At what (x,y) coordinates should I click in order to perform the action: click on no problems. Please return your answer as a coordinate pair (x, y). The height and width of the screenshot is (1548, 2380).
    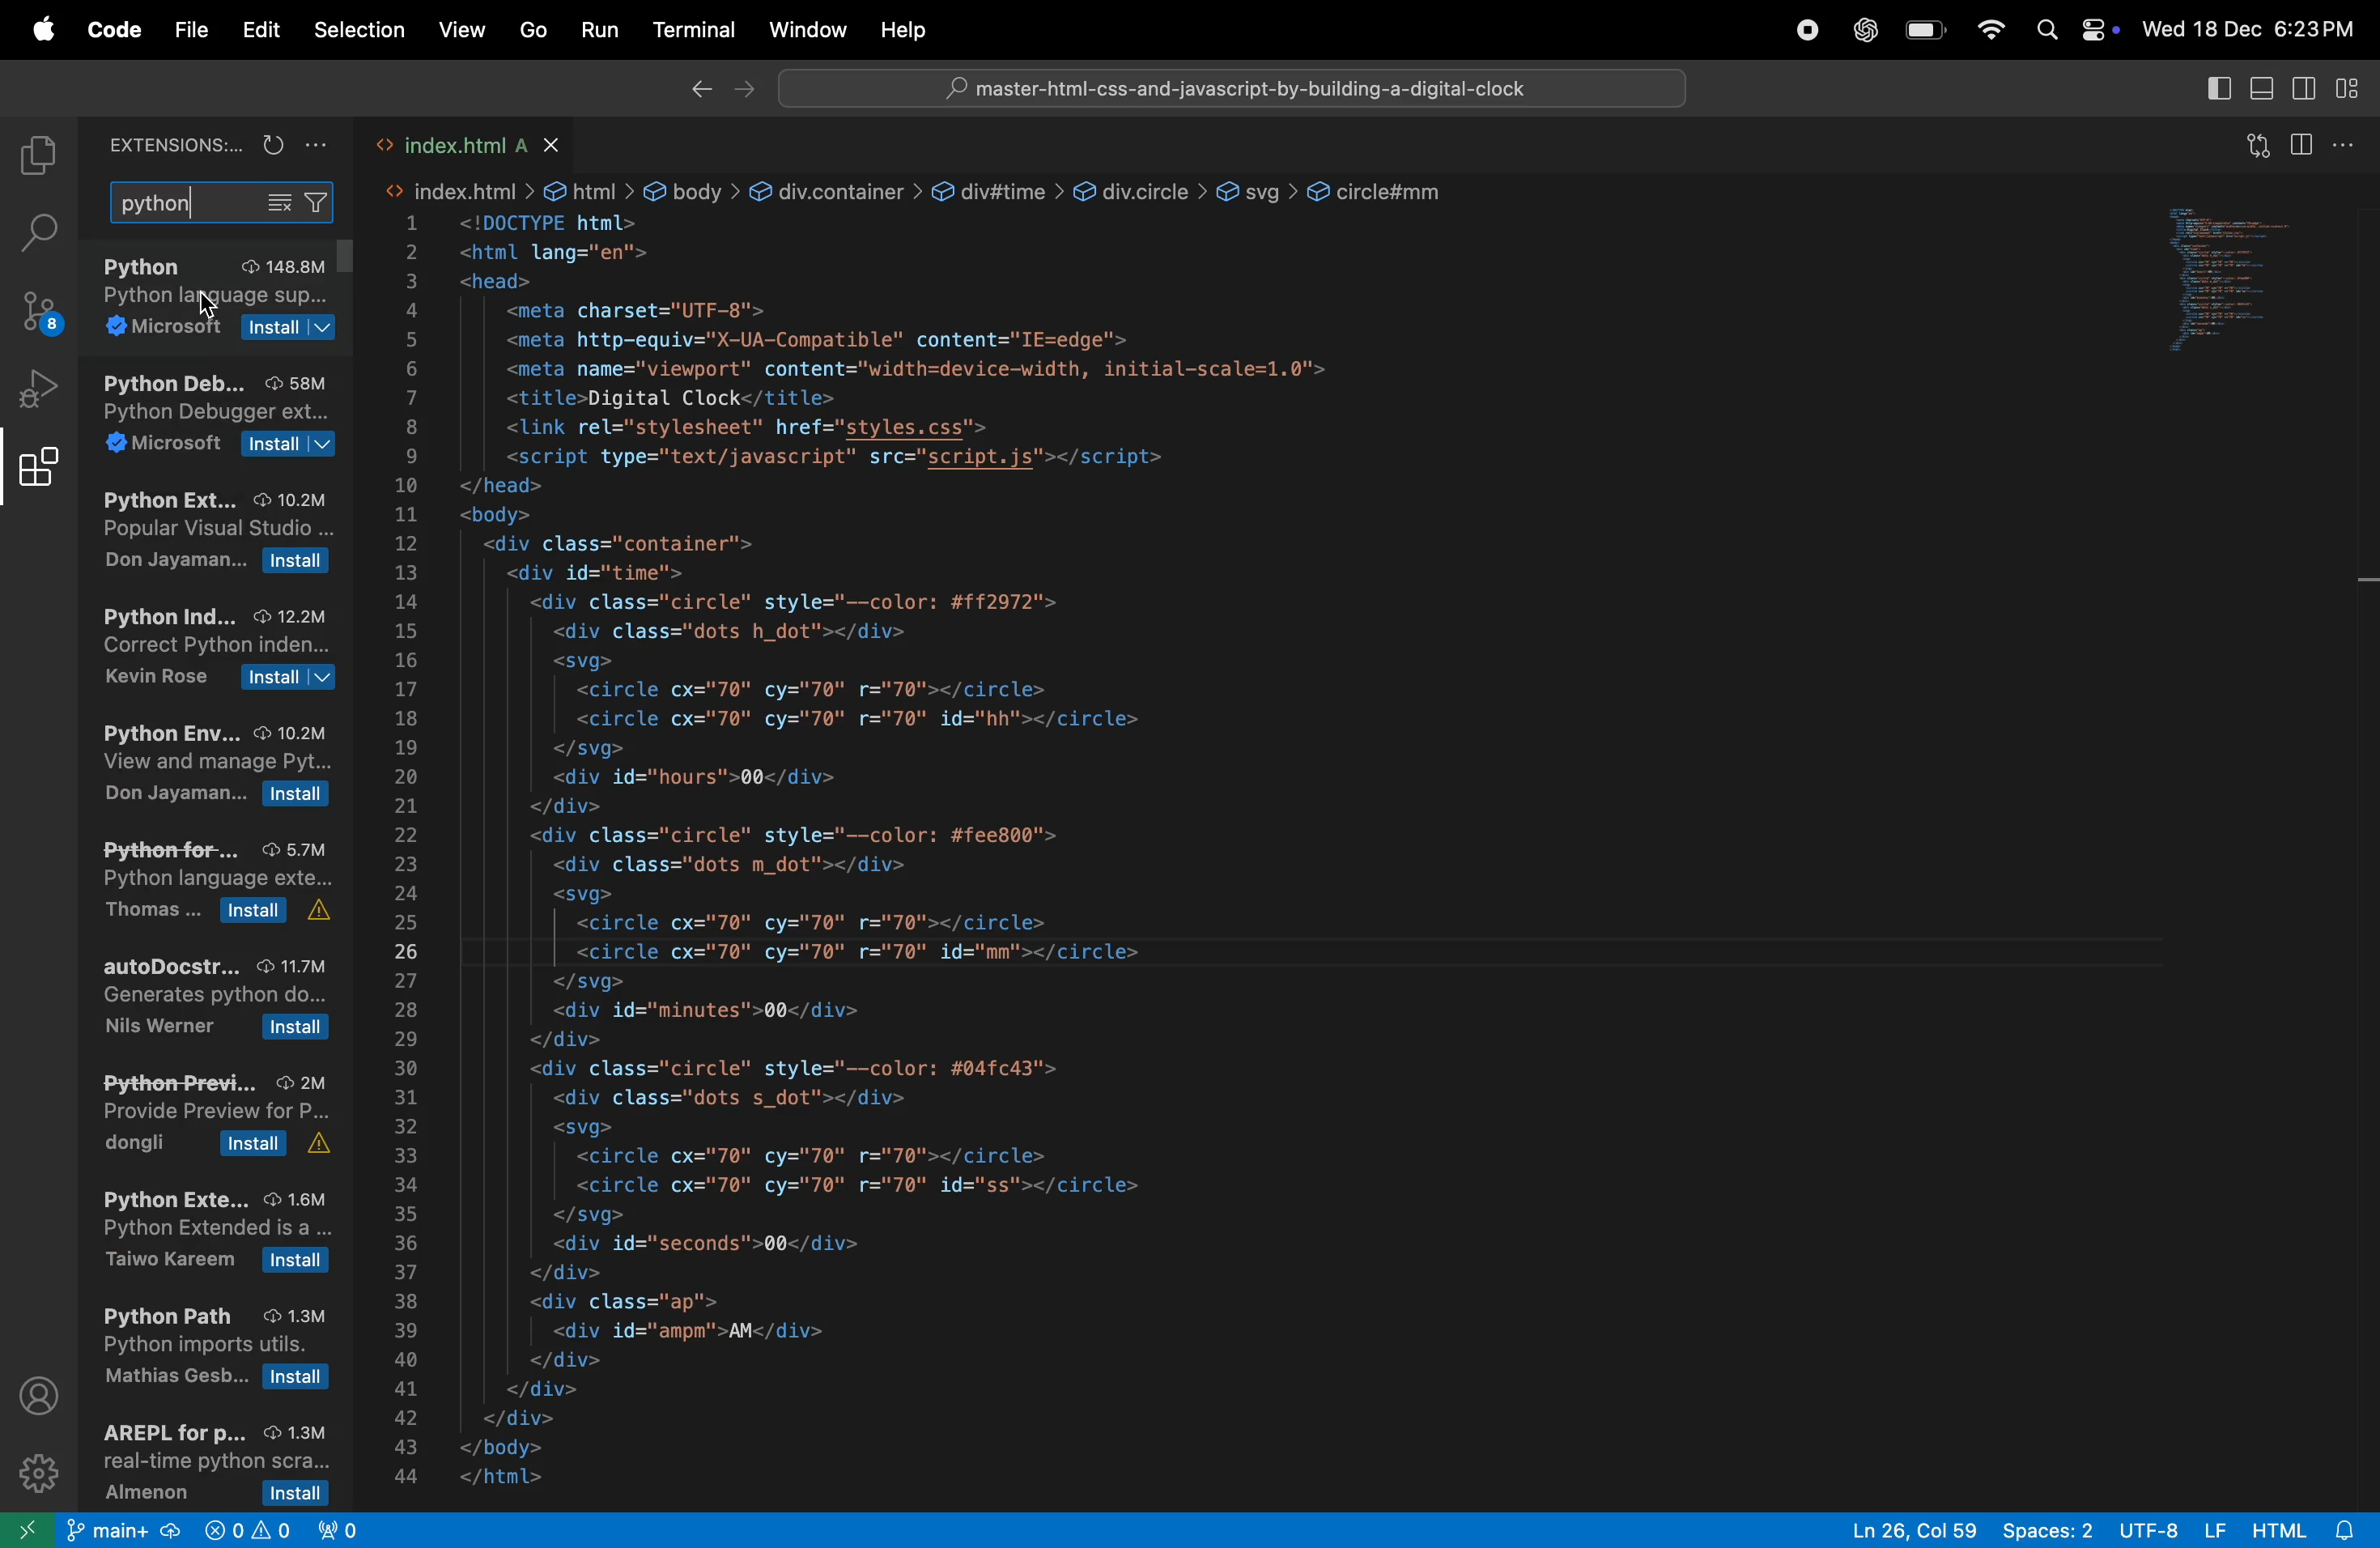
    Looking at the image, I should click on (244, 1533).